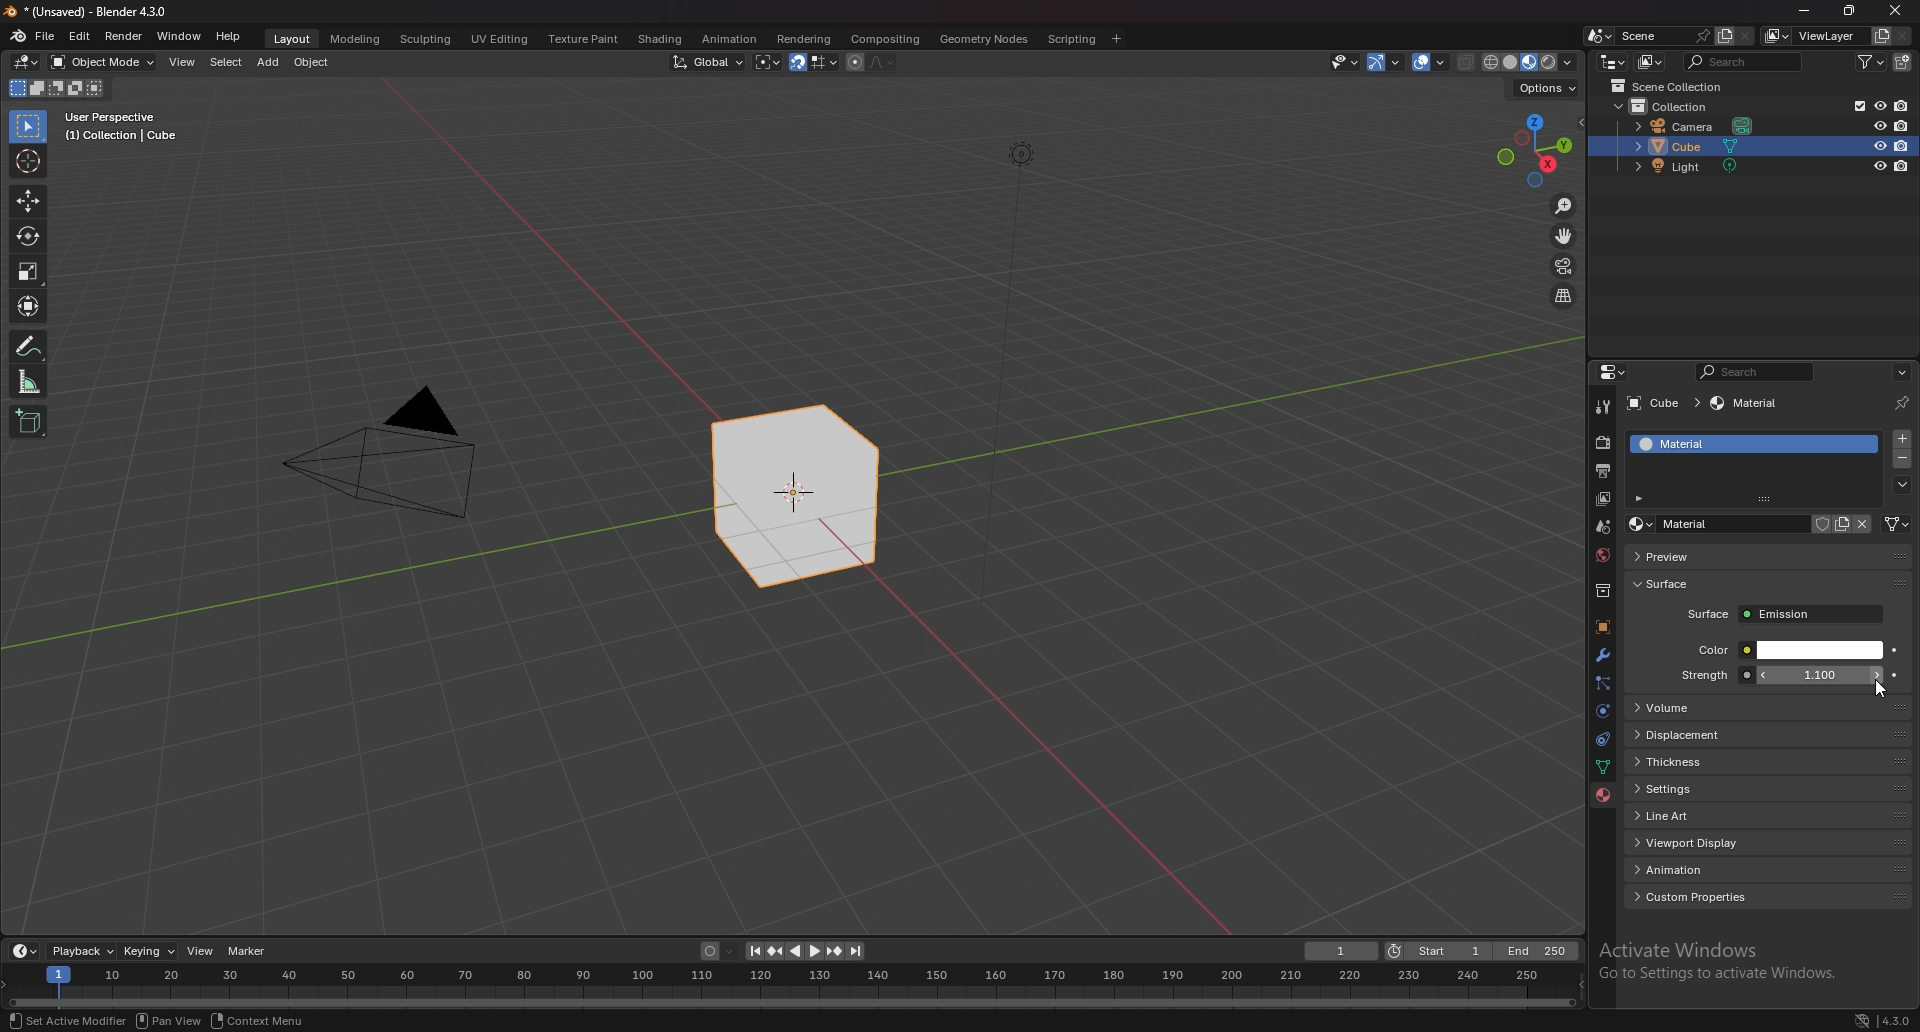 Image resolution: width=1920 pixels, height=1032 pixels. Describe the element at coordinates (54, 91) in the screenshot. I see `mode` at that location.